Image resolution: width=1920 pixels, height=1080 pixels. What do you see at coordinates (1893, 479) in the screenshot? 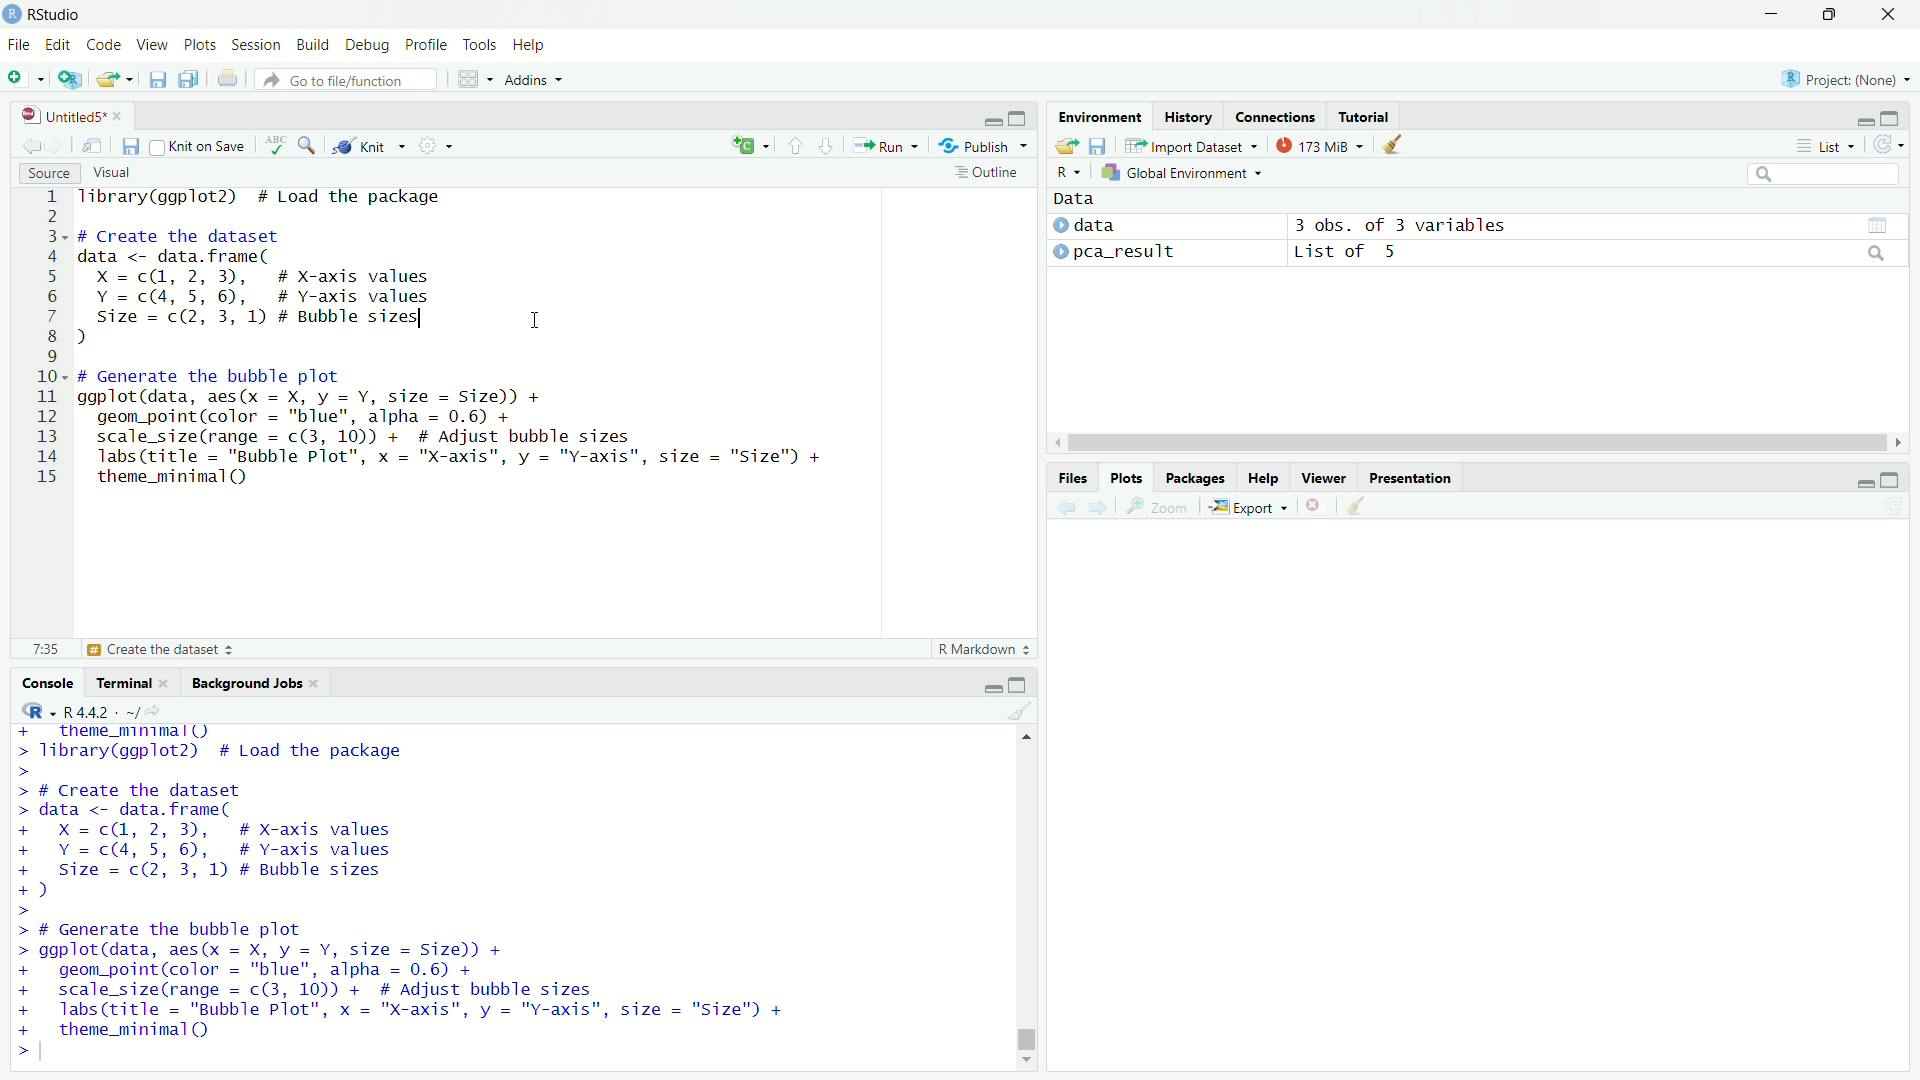
I see `maximize` at bounding box center [1893, 479].